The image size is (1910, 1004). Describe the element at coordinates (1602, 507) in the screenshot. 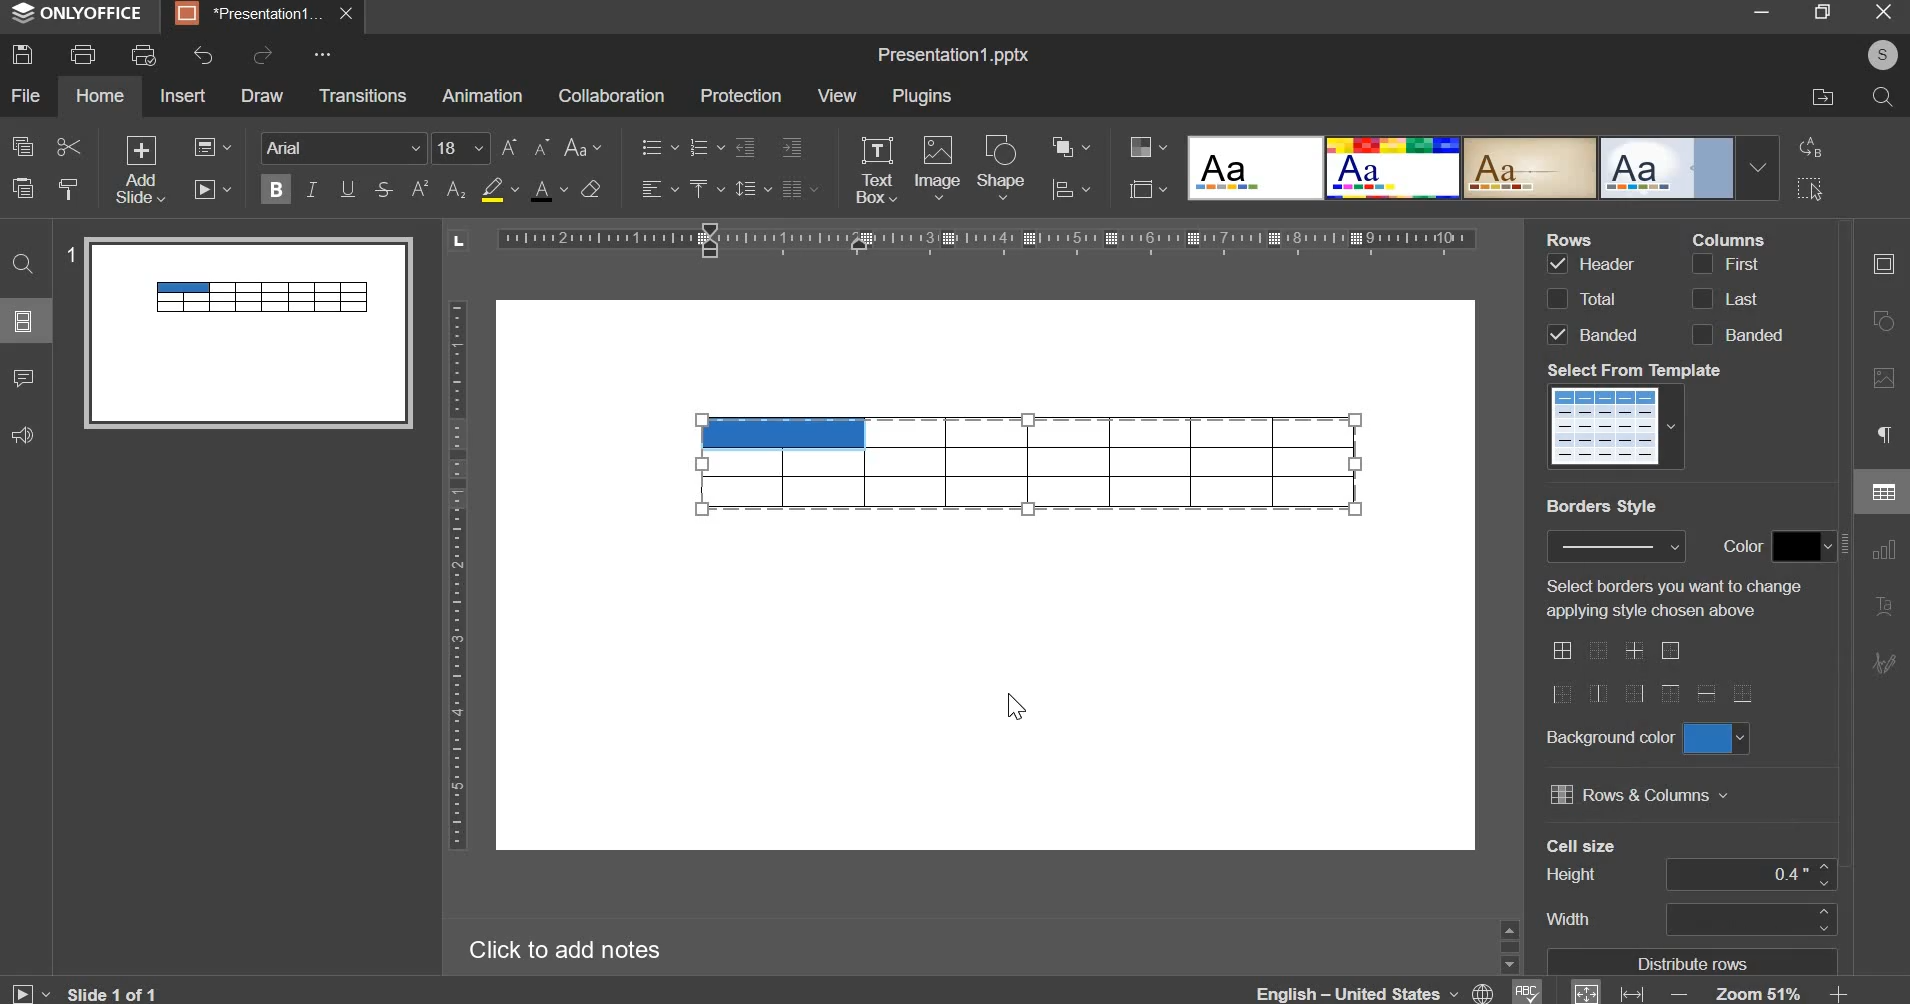

I see `Border Style` at that location.